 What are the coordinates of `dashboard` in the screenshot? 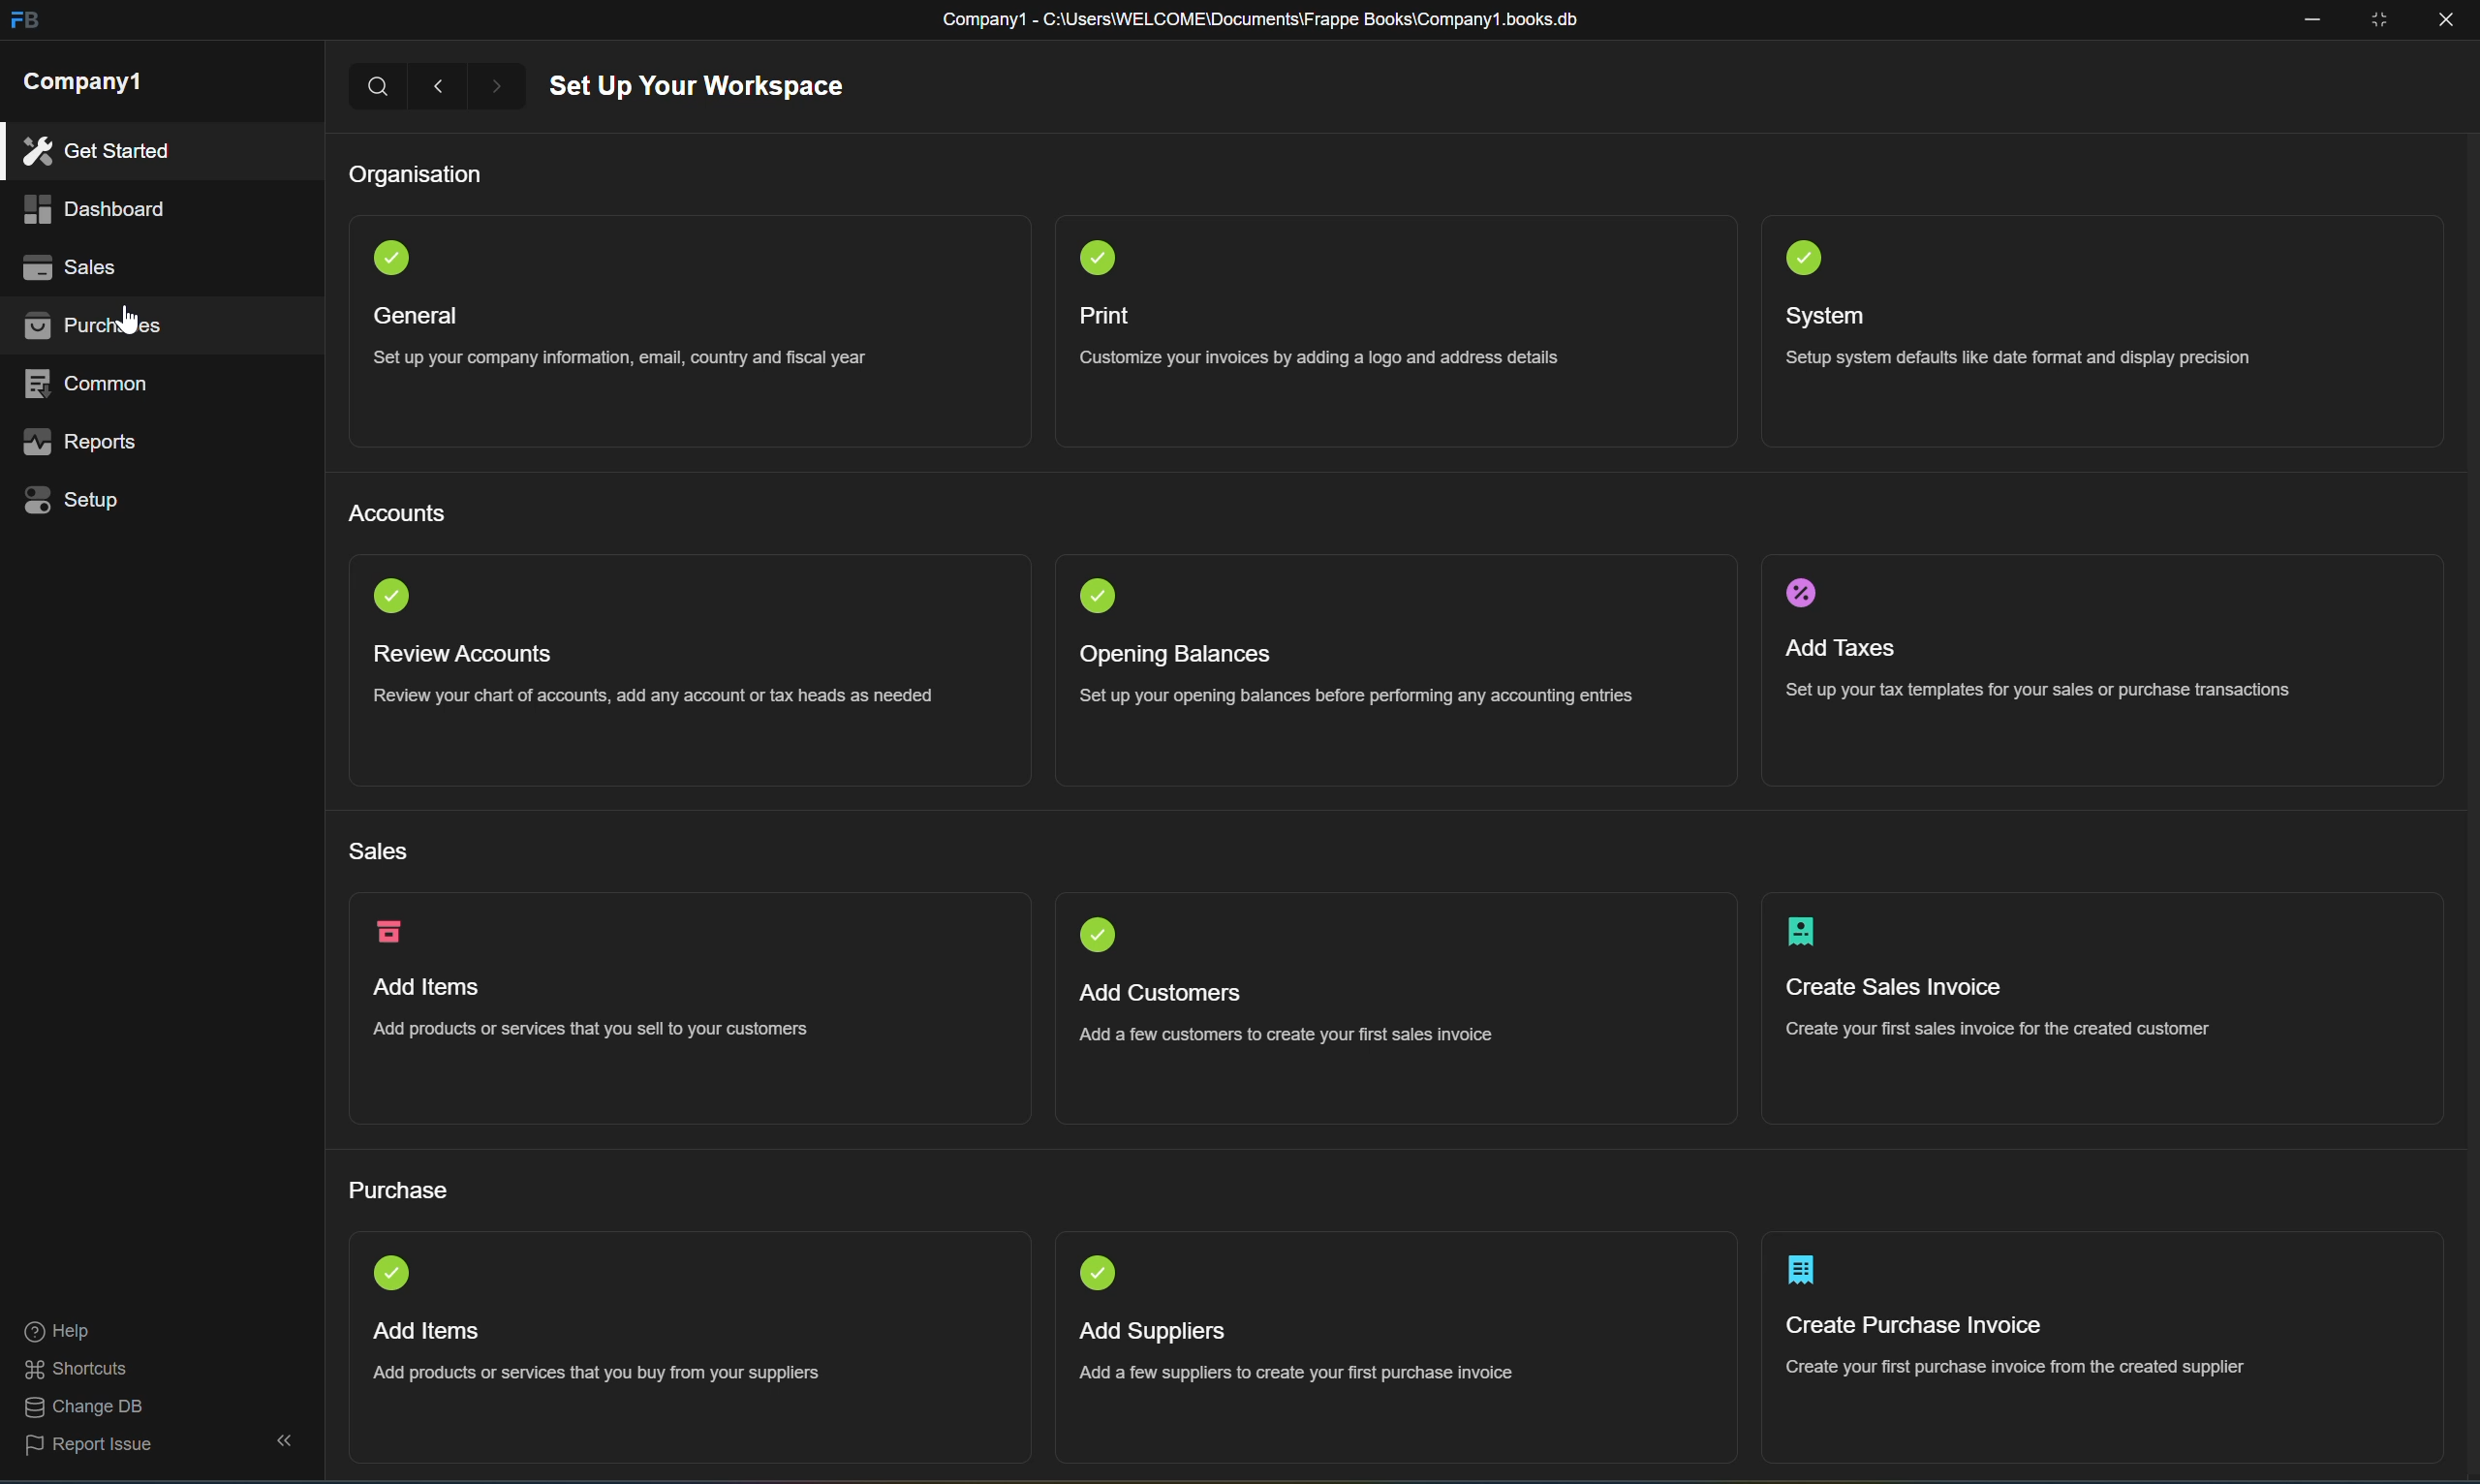 It's located at (91, 210).